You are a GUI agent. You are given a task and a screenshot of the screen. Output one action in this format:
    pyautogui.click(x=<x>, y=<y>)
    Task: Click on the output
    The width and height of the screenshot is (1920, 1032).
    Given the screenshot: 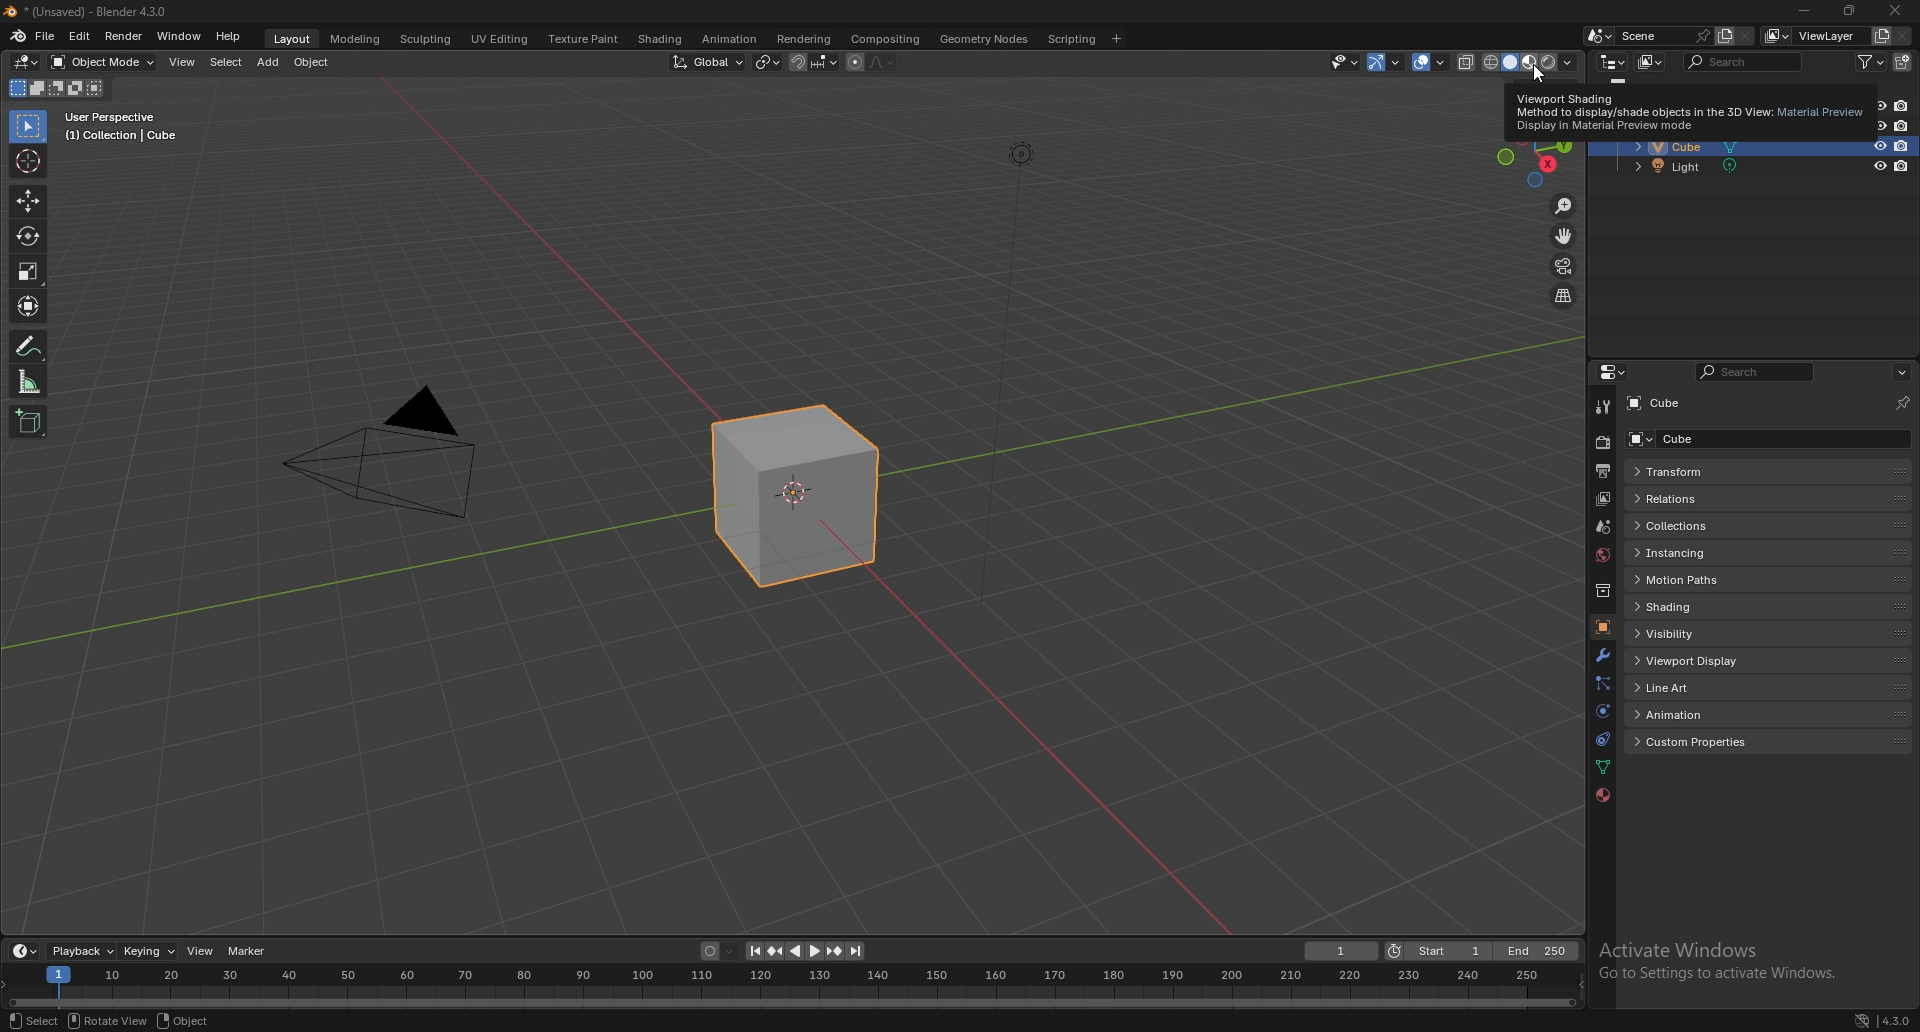 What is the action you would take?
    pyautogui.click(x=1602, y=471)
    